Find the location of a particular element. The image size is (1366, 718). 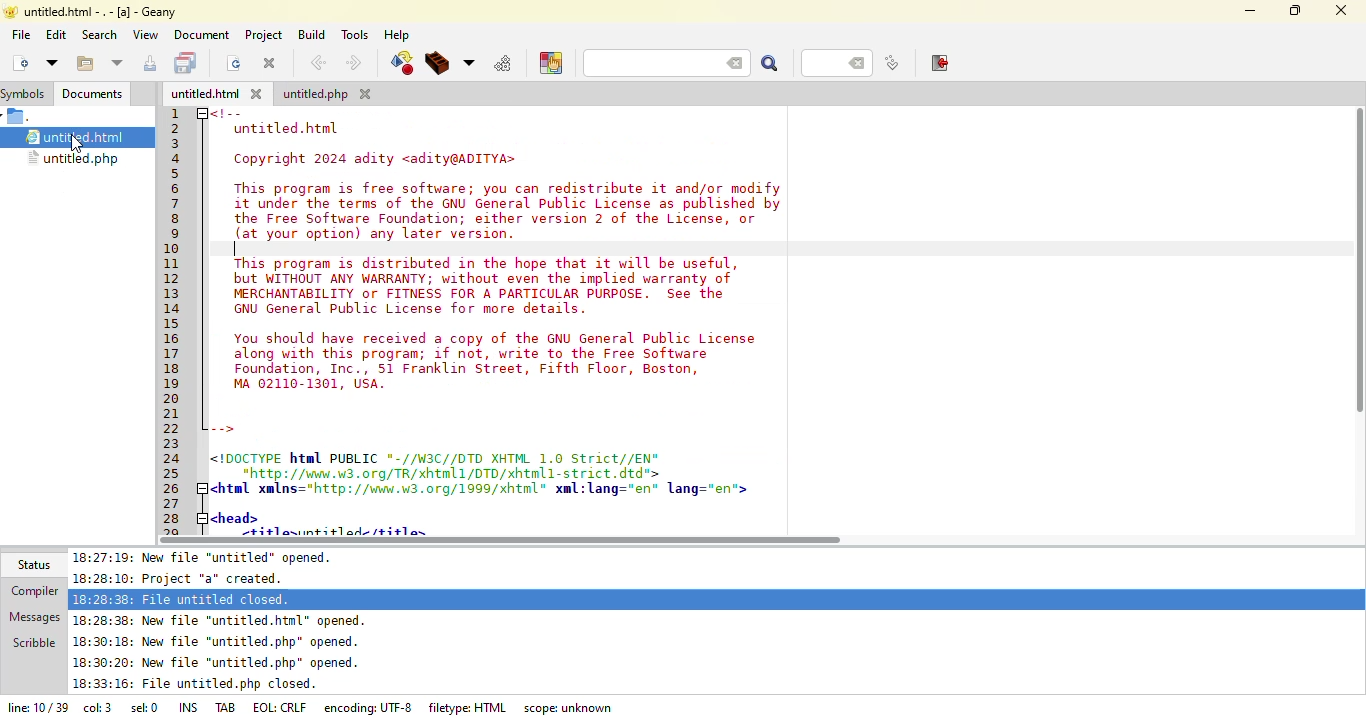

file is located at coordinates (20, 35).